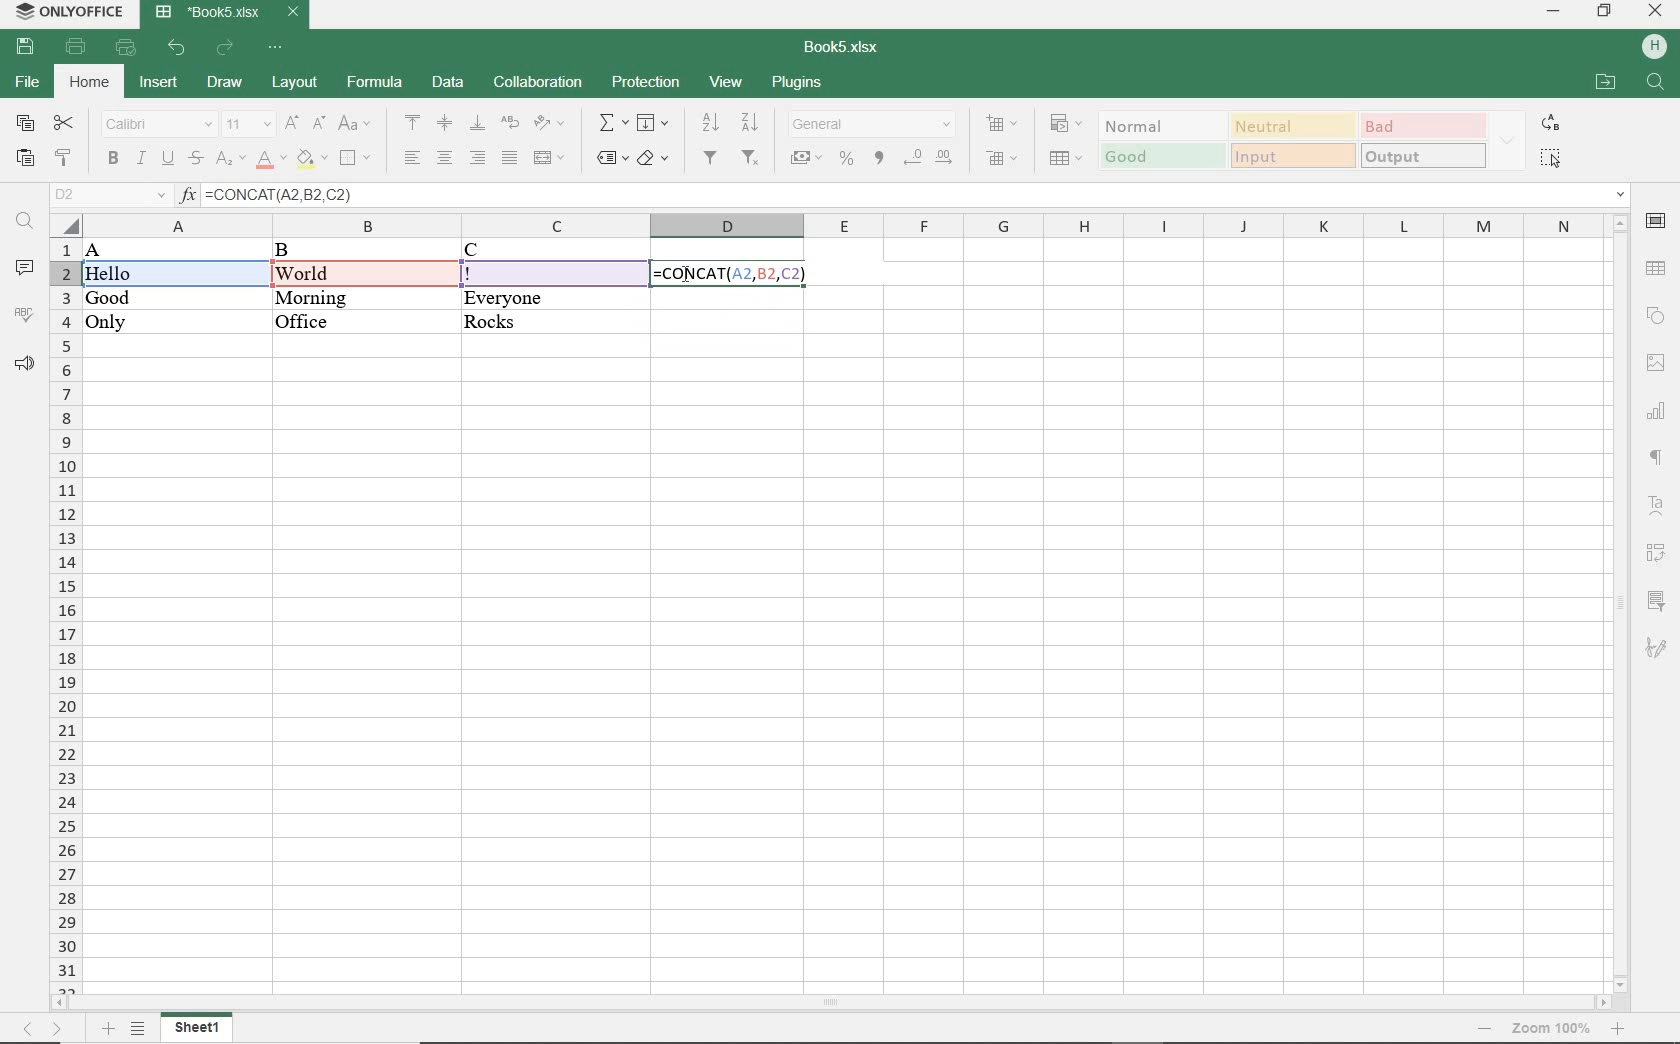 This screenshot has height=1044, width=1680. I want to click on REMOV FILTER, so click(750, 157).